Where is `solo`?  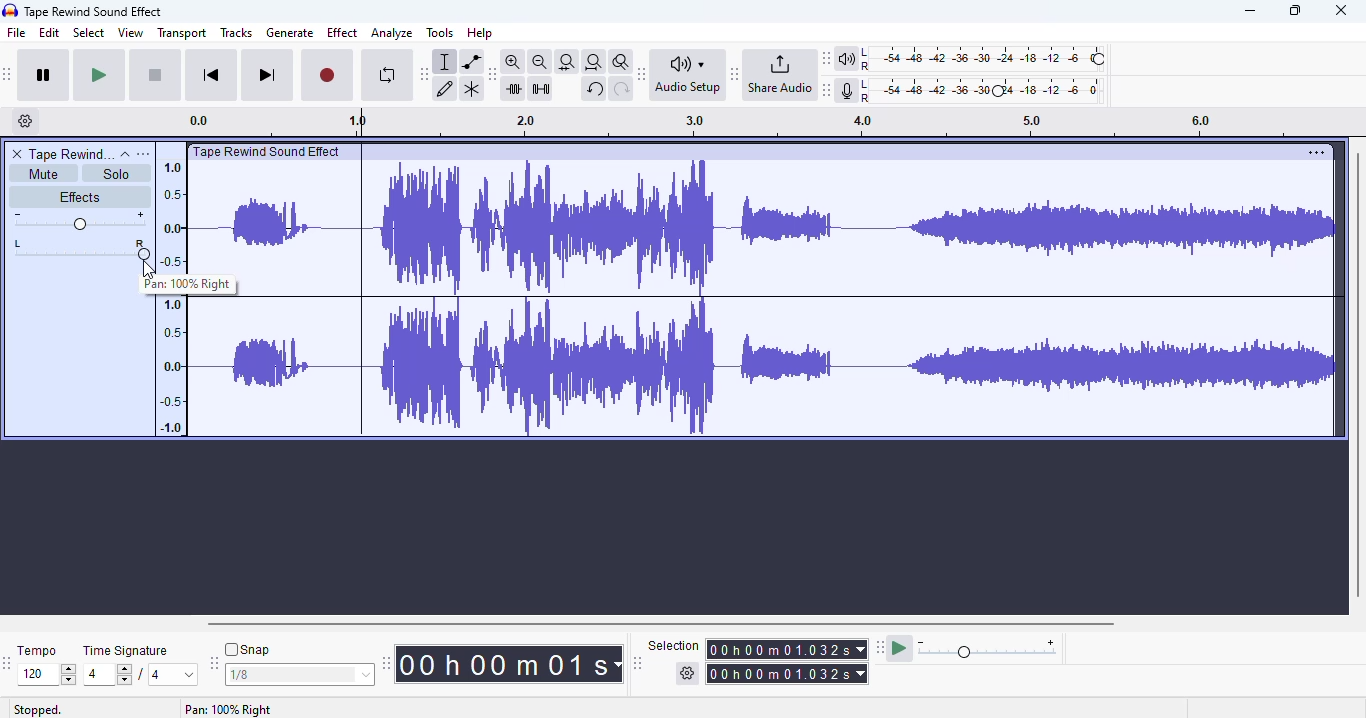
solo is located at coordinates (115, 174).